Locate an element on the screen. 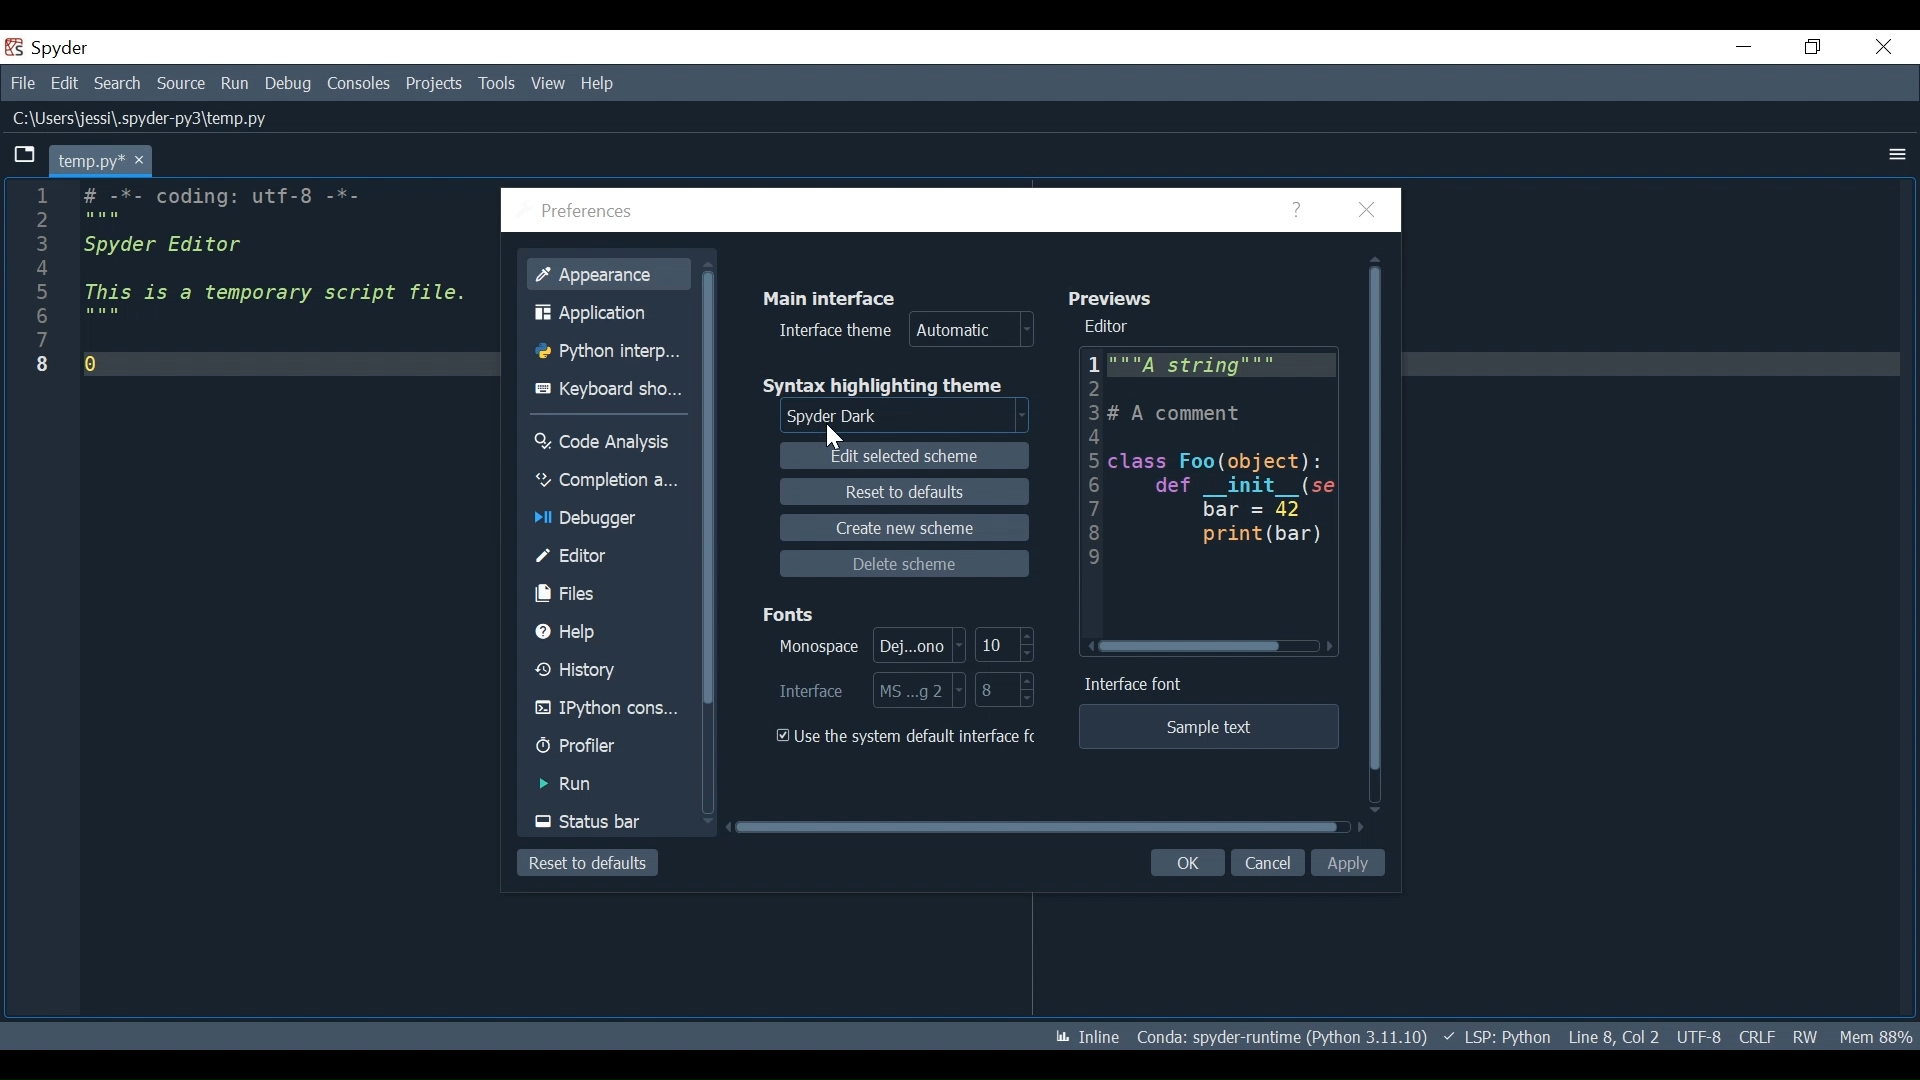  Cancel is located at coordinates (1269, 863).